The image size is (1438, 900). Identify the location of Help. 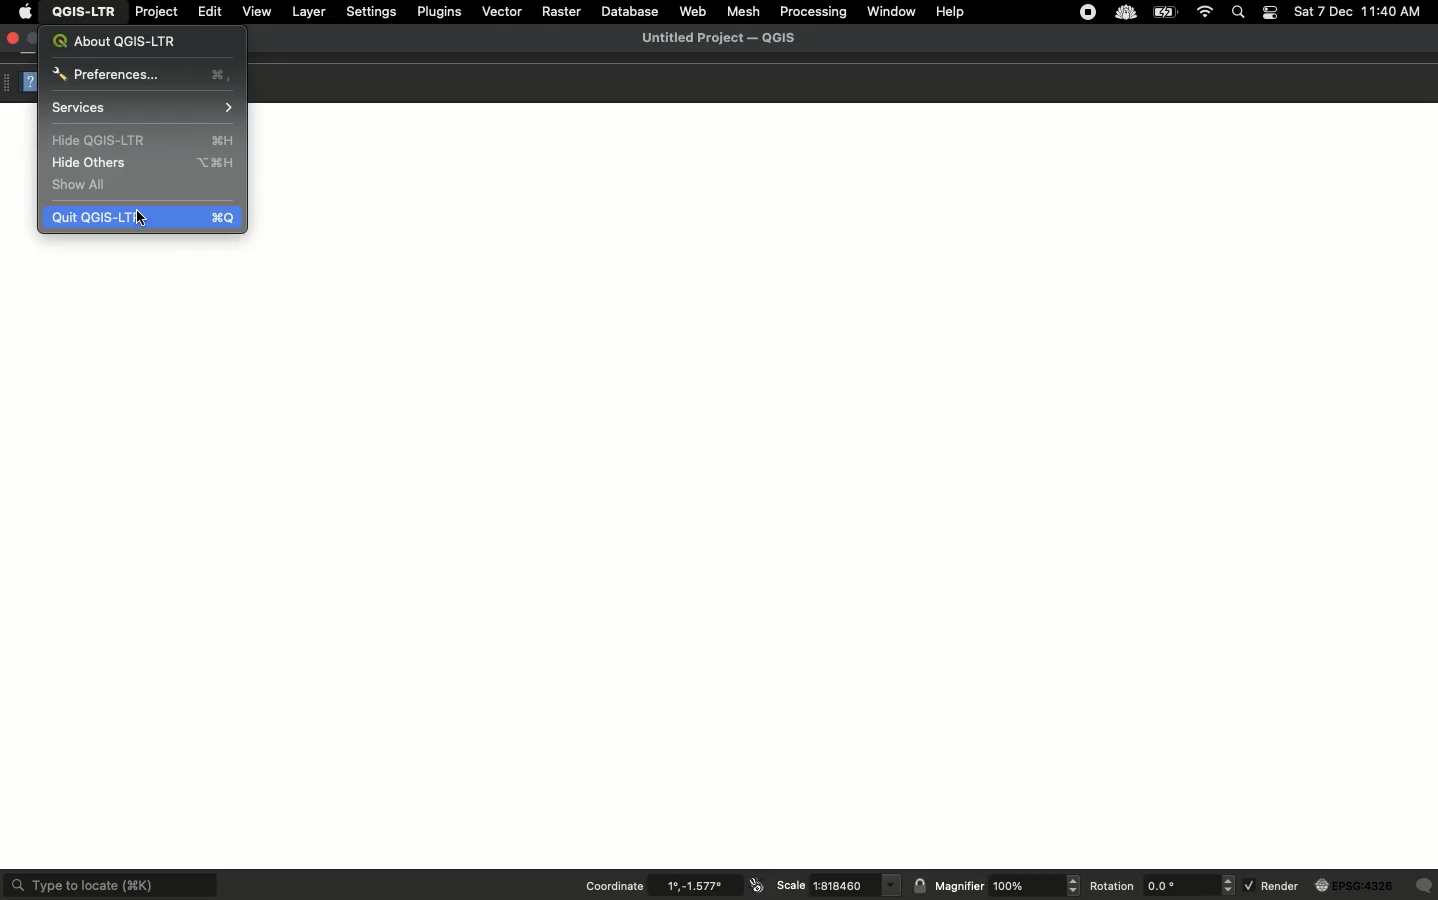
(951, 12).